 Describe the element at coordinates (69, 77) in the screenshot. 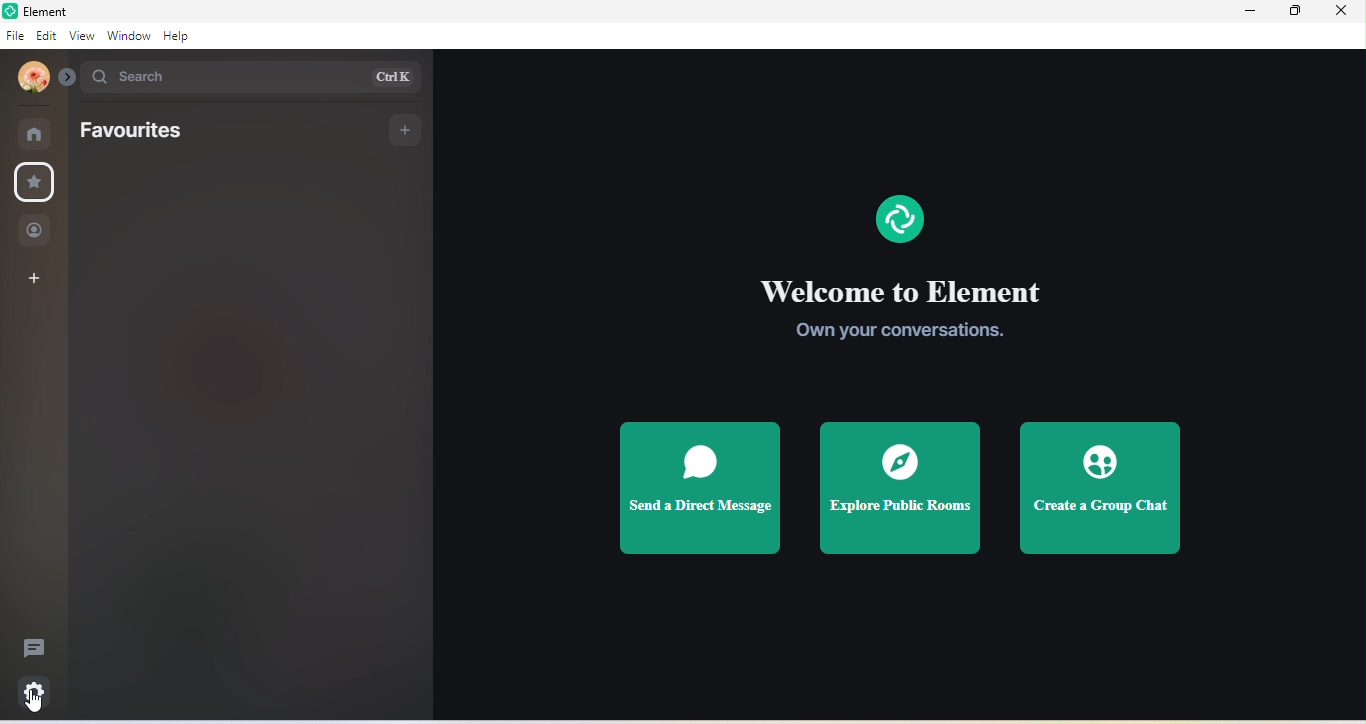

I see `drop down` at that location.